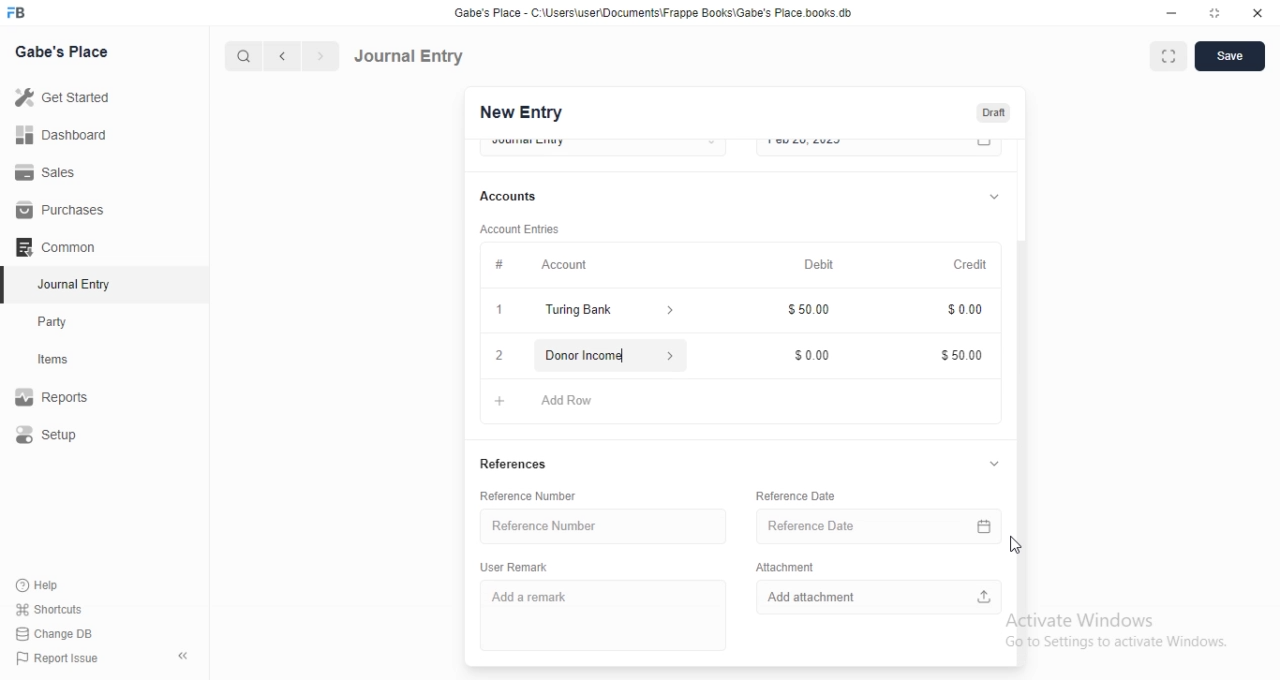  What do you see at coordinates (498, 355) in the screenshot?
I see `close` at bounding box center [498, 355].